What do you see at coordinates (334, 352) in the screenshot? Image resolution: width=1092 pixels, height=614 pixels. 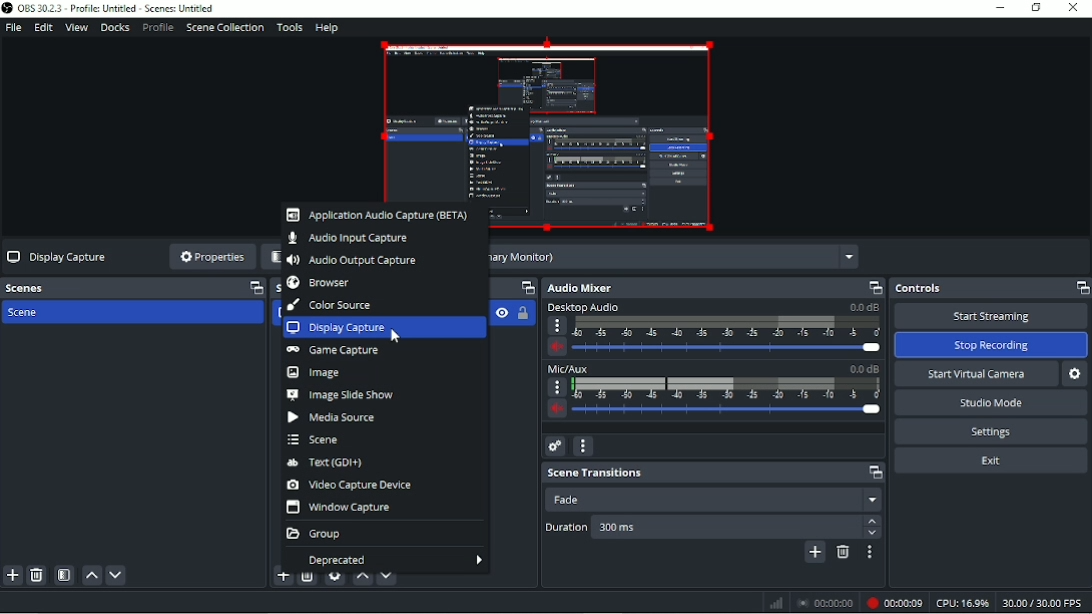 I see `Game capture` at bounding box center [334, 352].